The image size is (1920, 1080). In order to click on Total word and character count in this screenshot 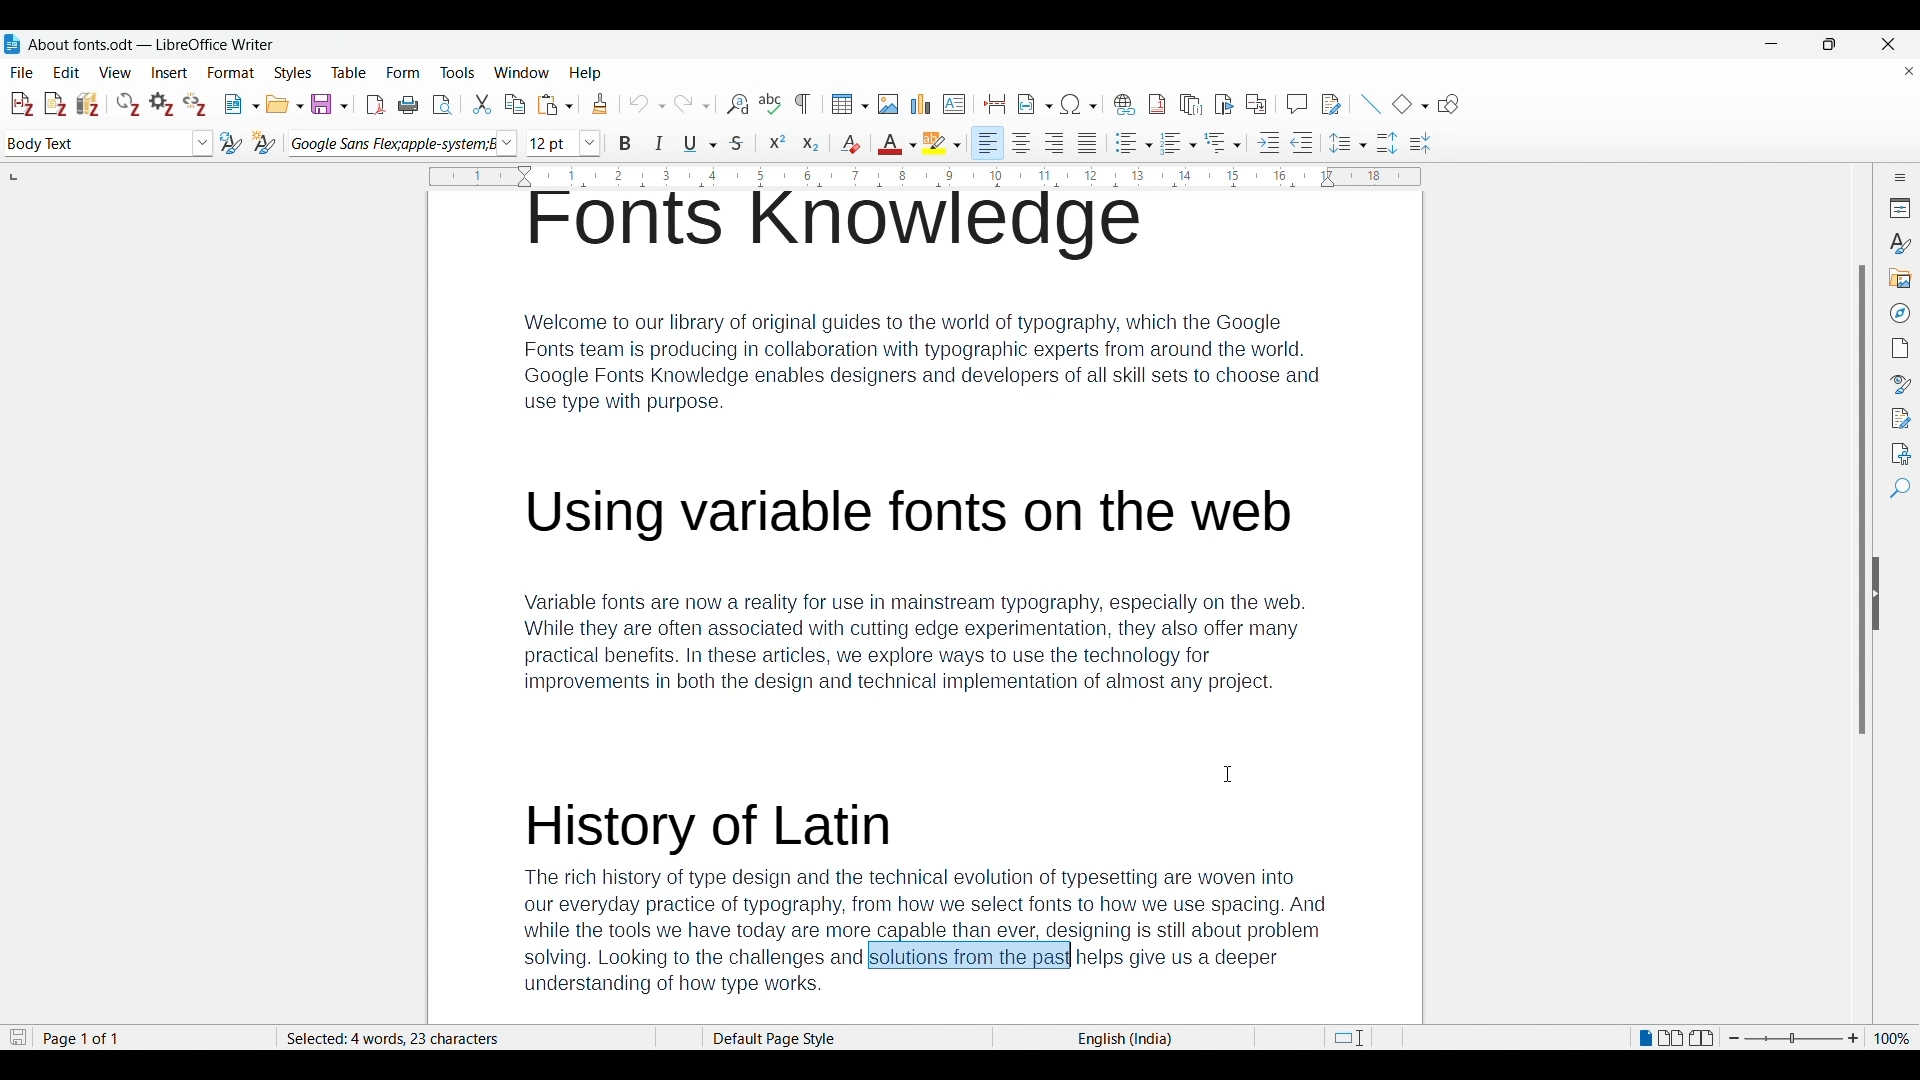, I will do `click(466, 1039)`.